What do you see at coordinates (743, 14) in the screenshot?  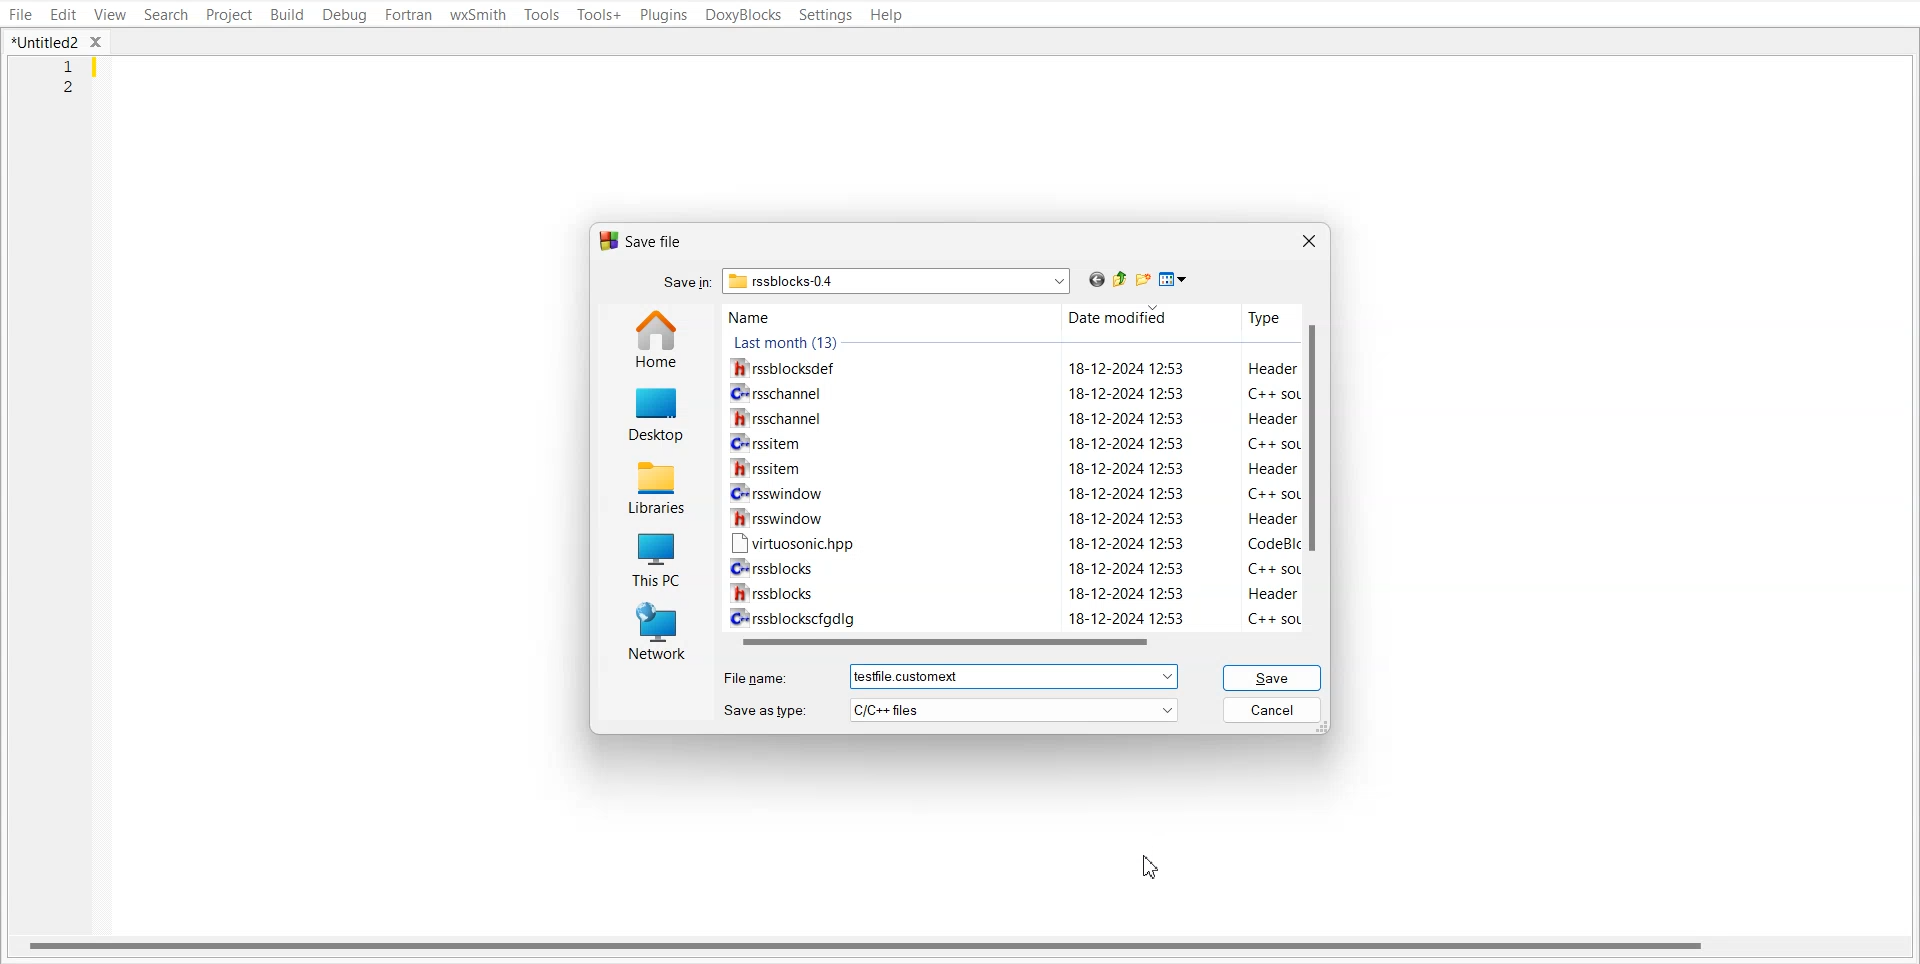 I see `DoxyBlocks` at bounding box center [743, 14].